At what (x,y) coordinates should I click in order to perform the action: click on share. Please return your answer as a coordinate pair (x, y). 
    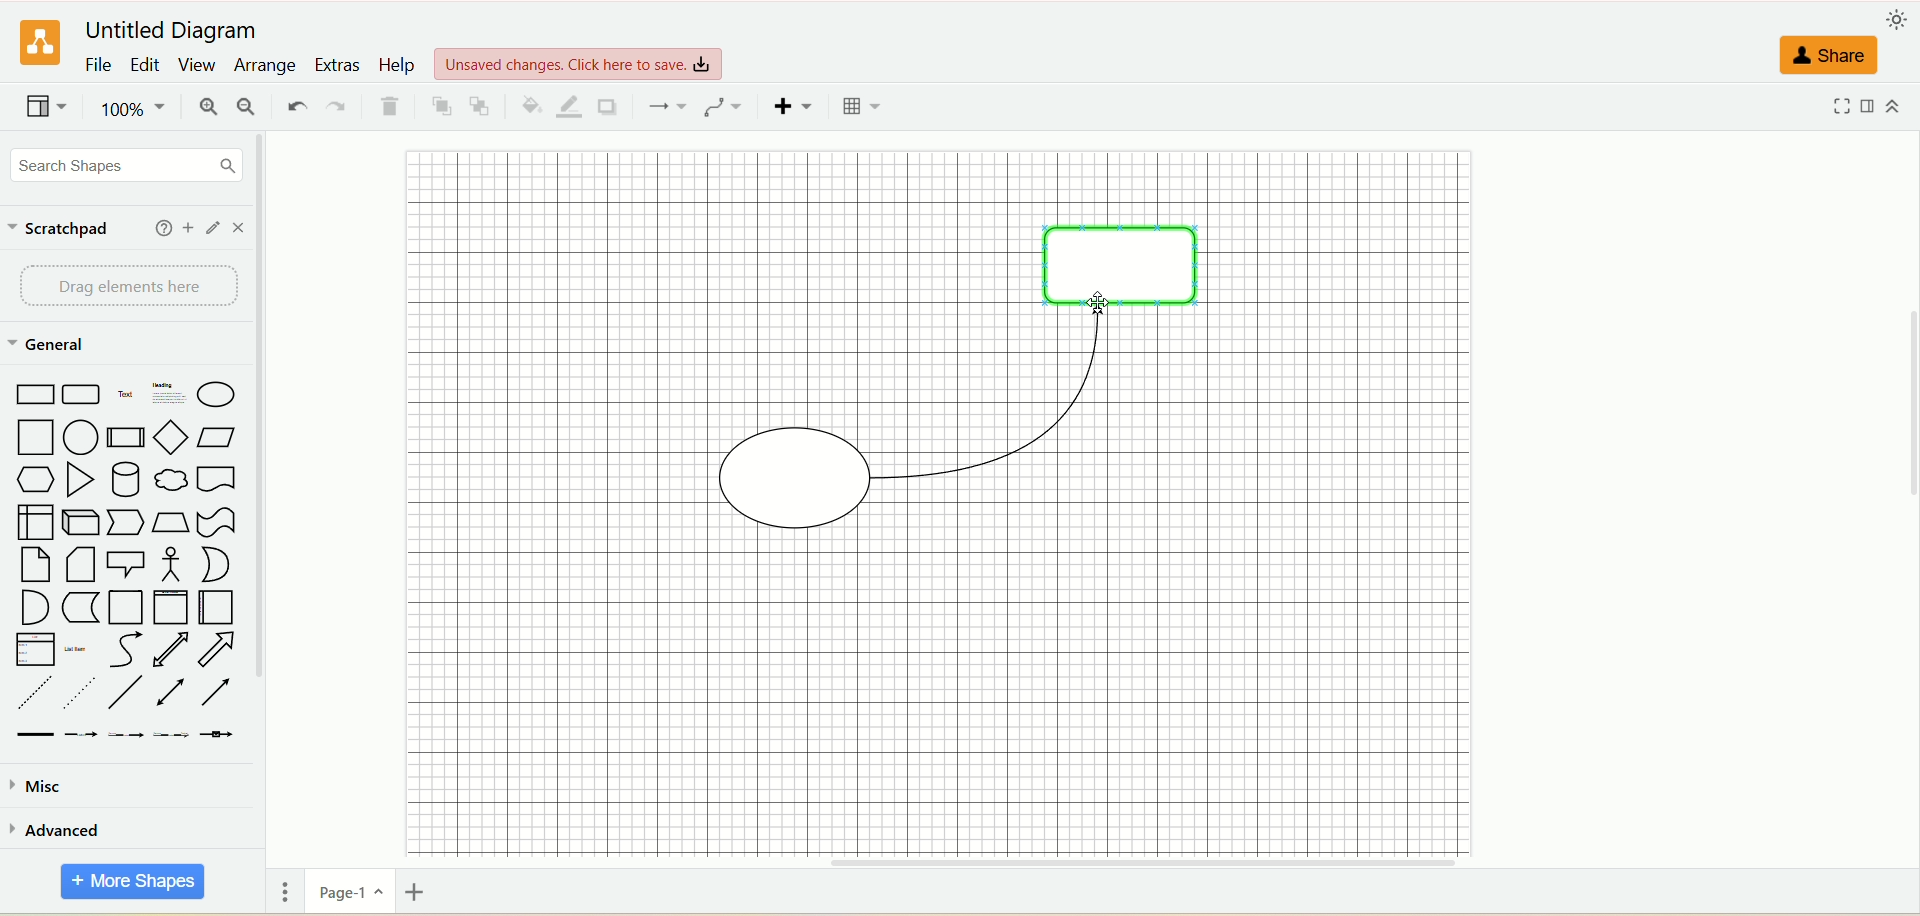
    Looking at the image, I should click on (1831, 52).